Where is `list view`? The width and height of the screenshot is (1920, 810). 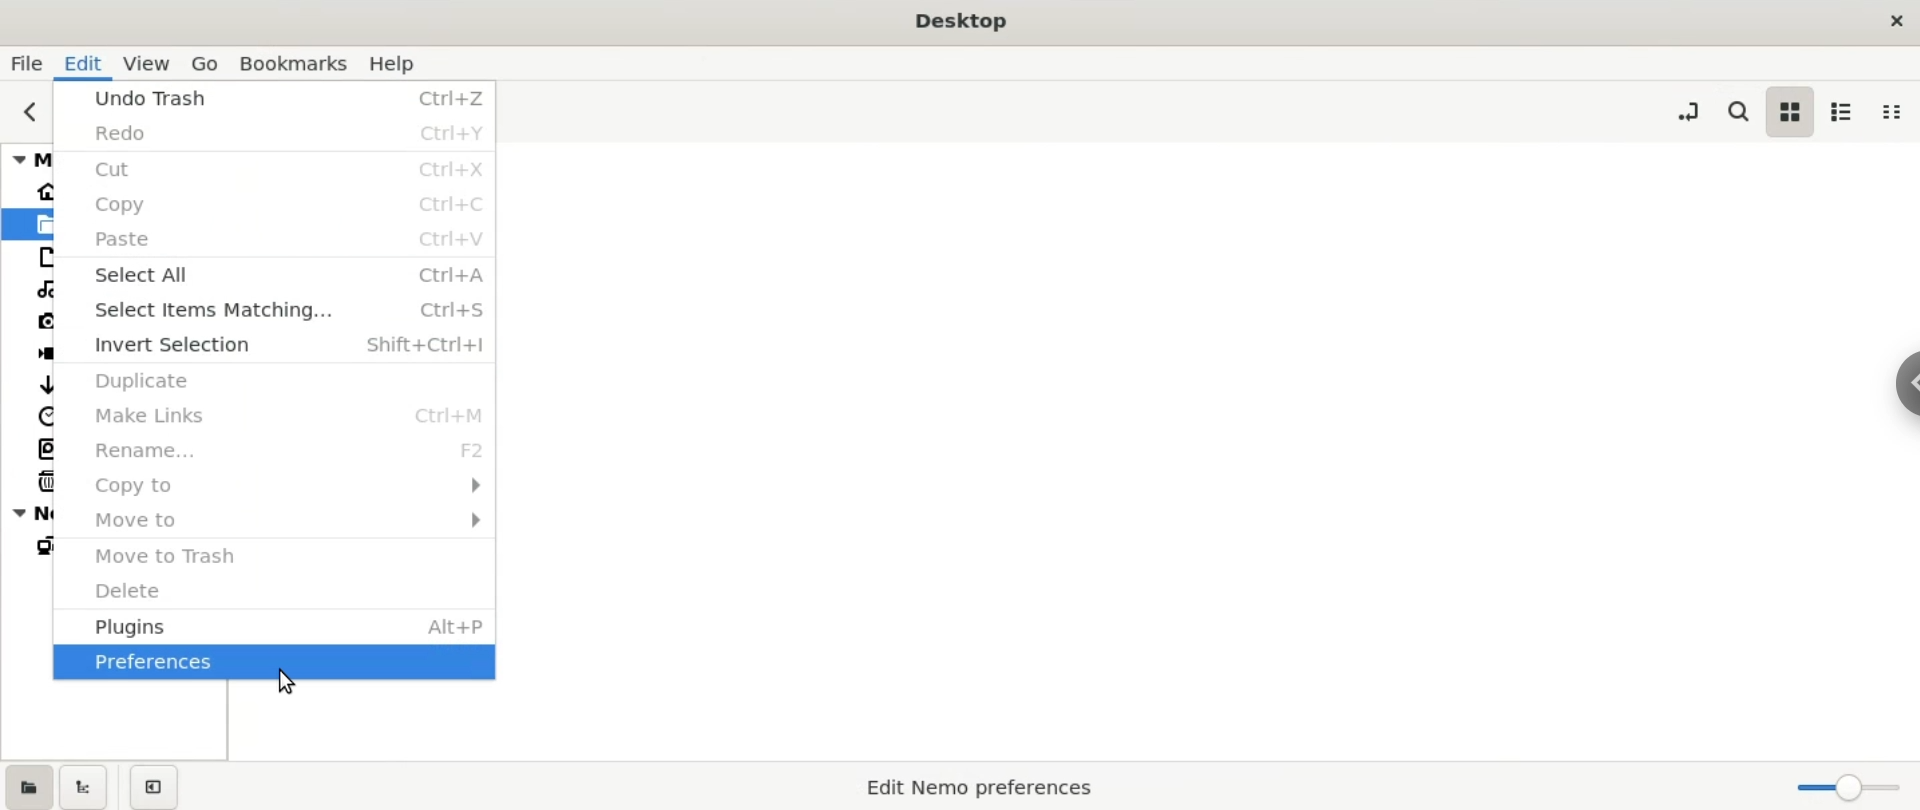 list view is located at coordinates (1844, 111).